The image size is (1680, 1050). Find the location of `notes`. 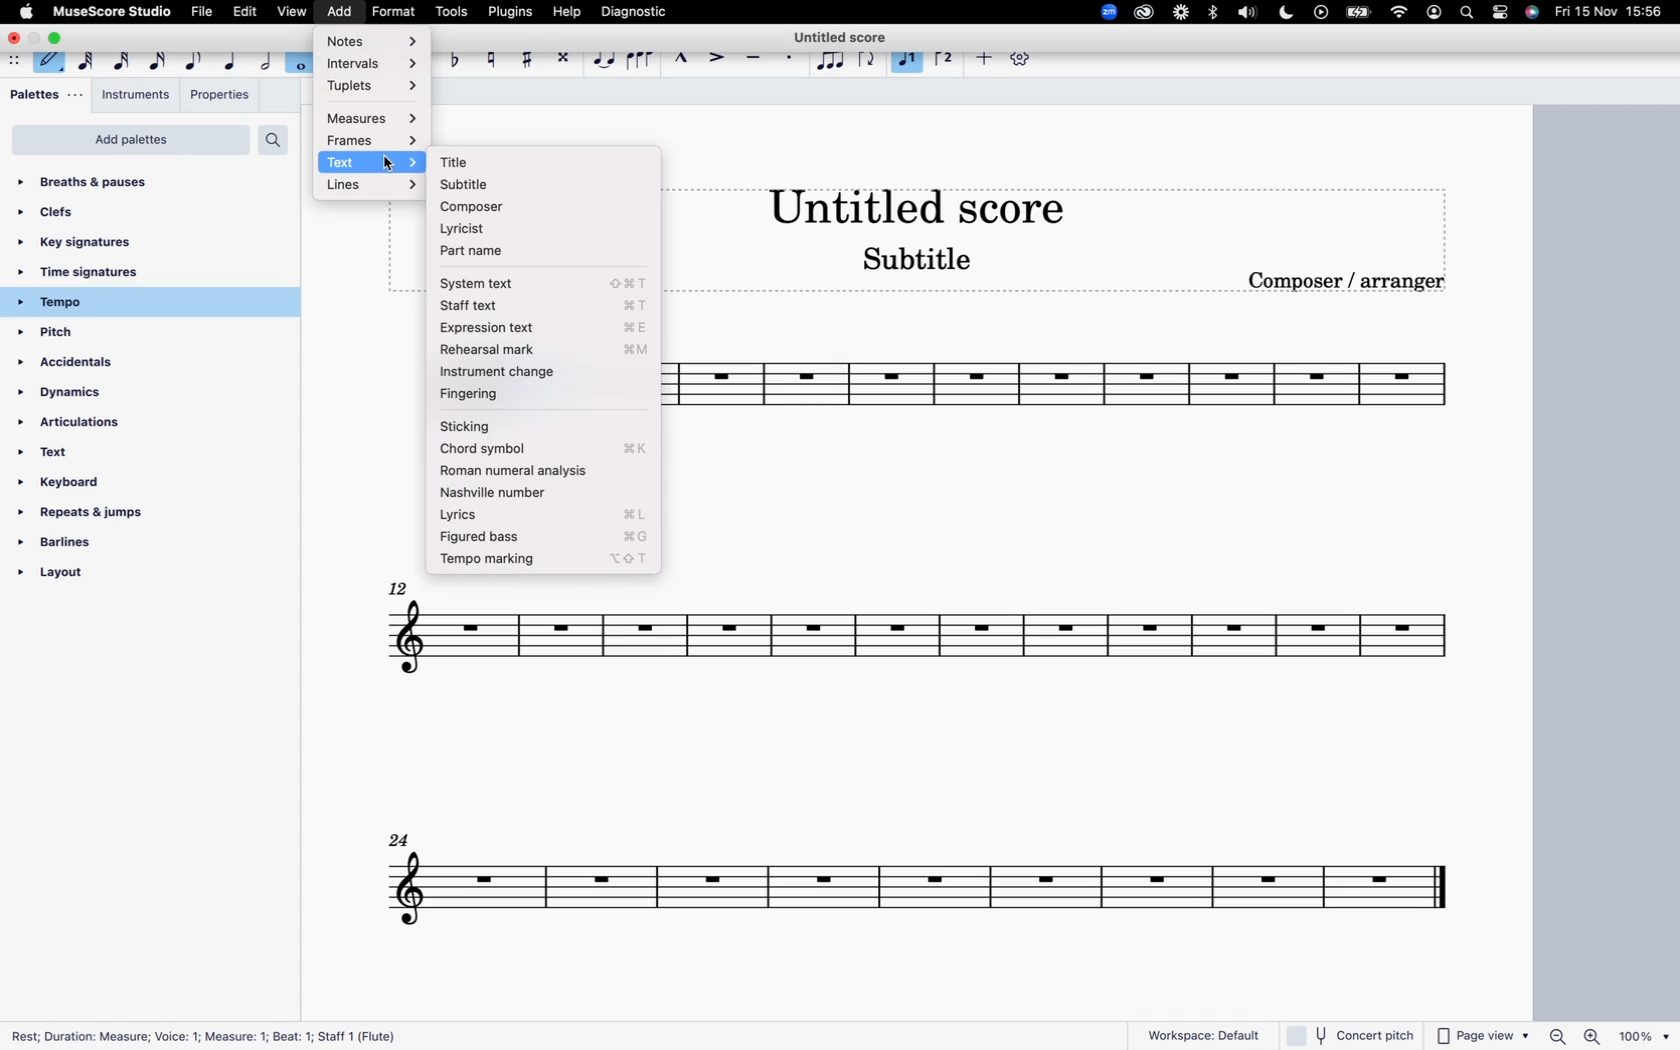

notes is located at coordinates (378, 40).